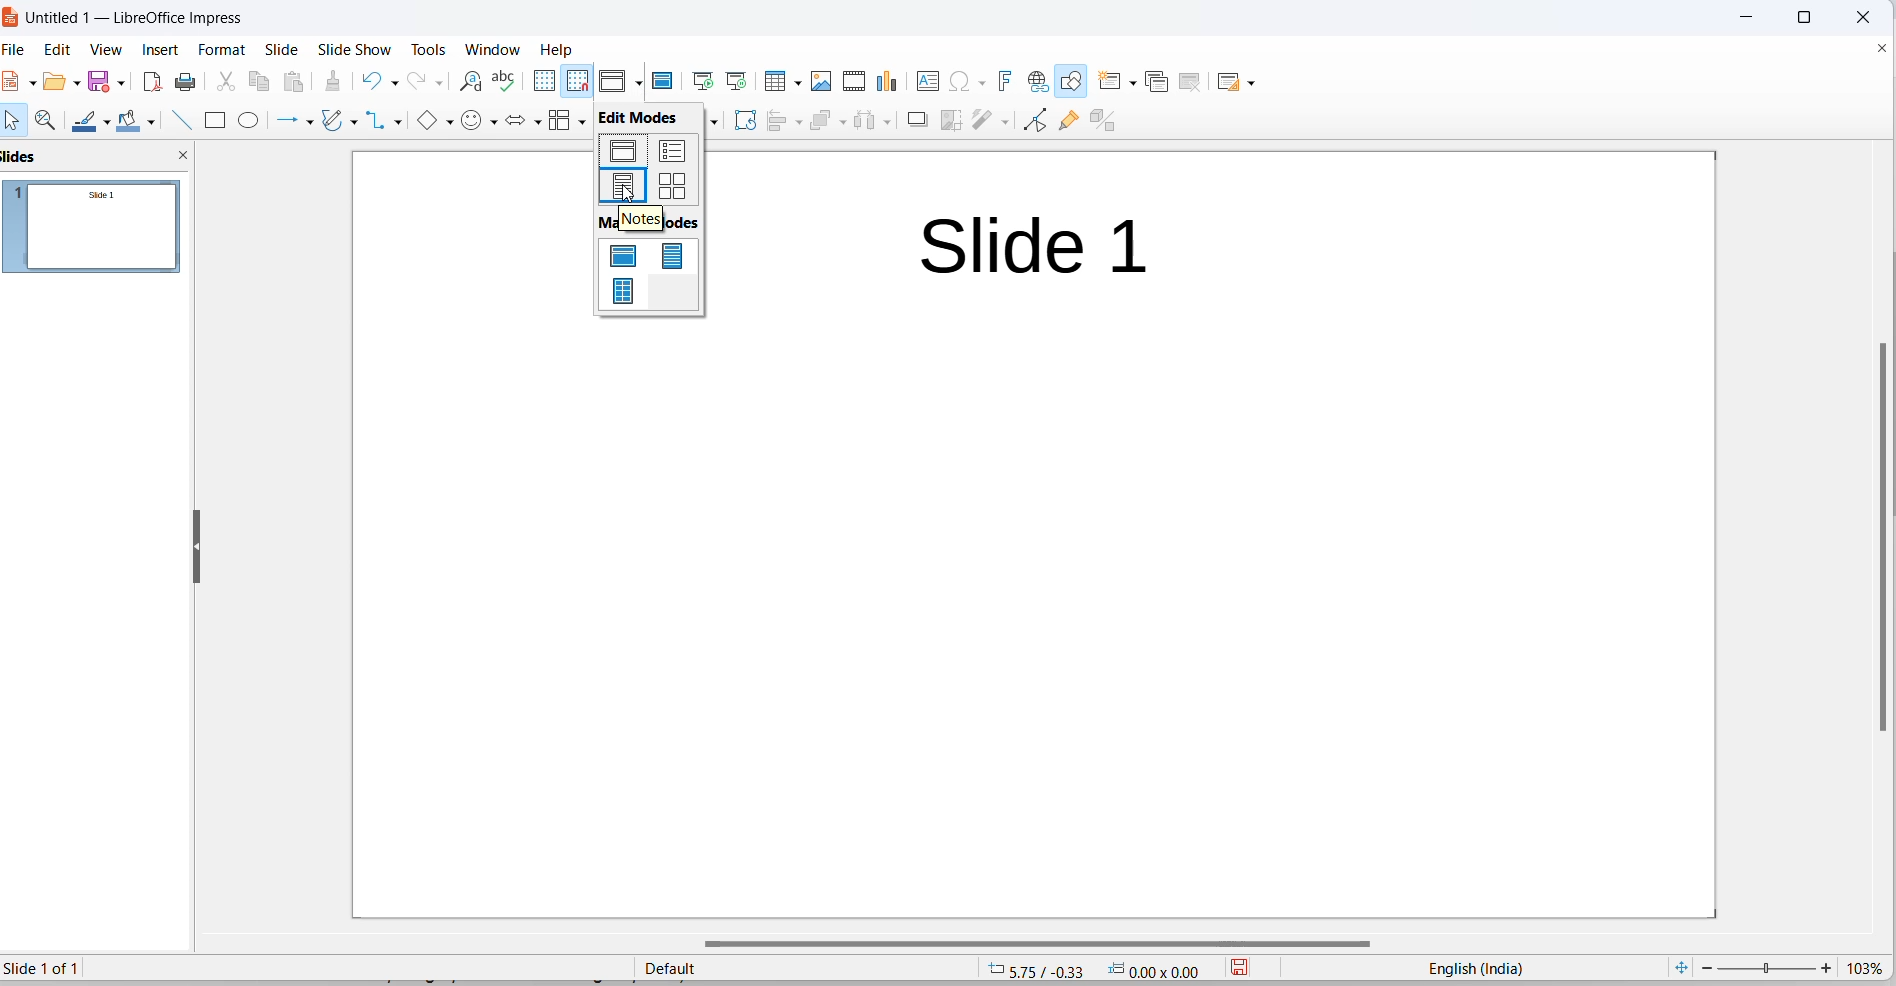  I want to click on display views icons, so click(614, 82).